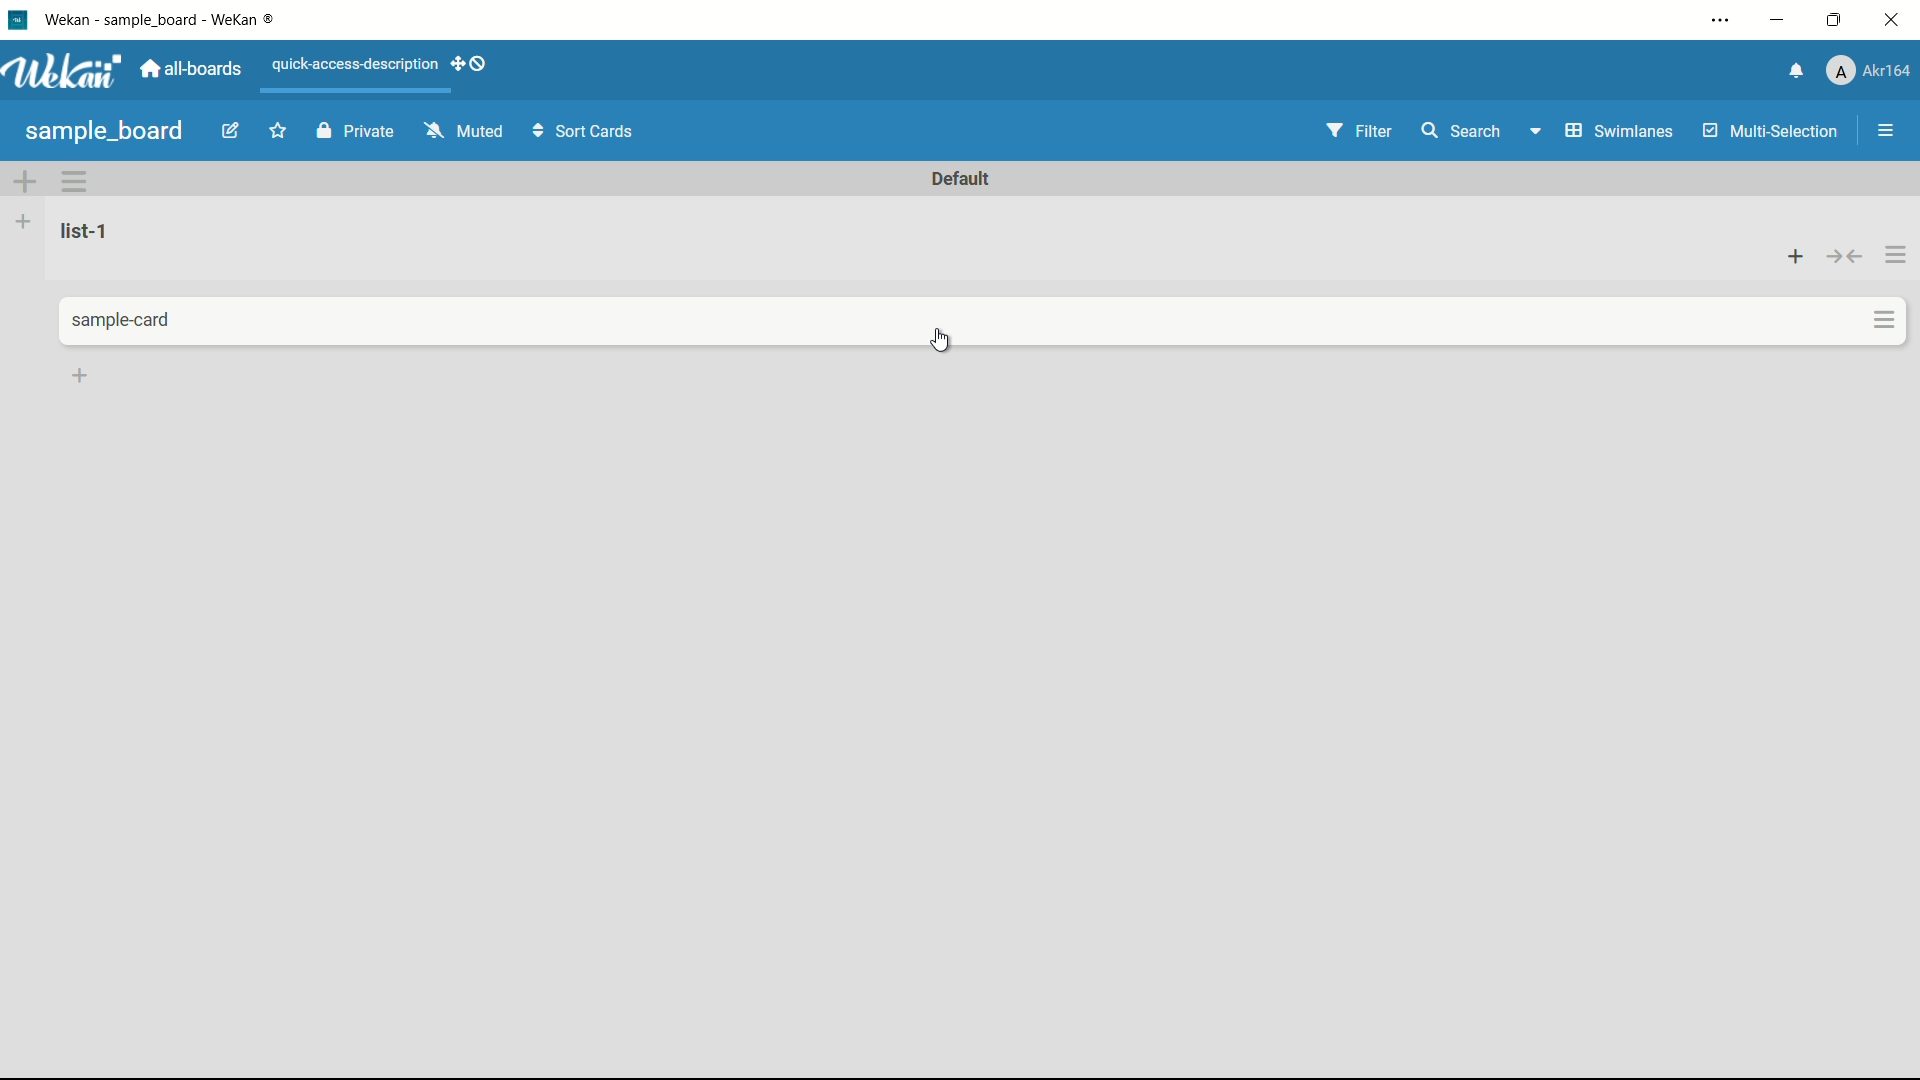  I want to click on add swimlane, so click(23, 181).